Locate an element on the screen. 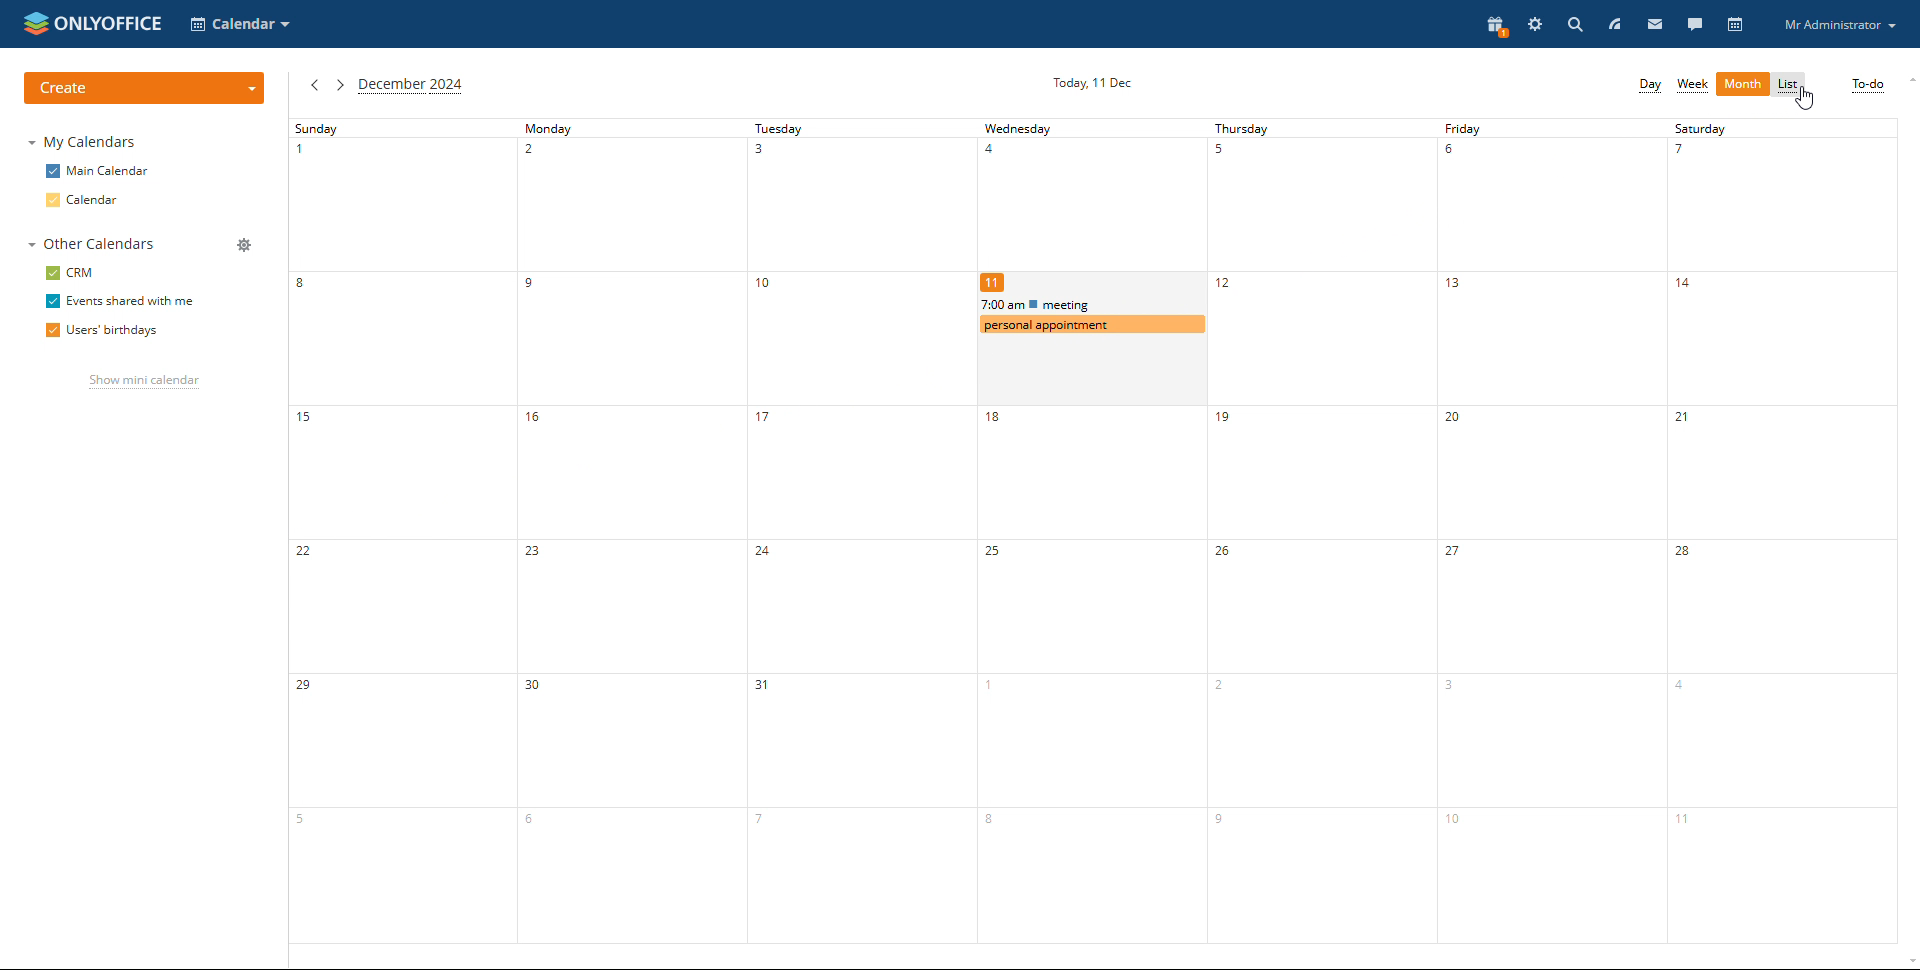  events shared with me is located at coordinates (119, 302).